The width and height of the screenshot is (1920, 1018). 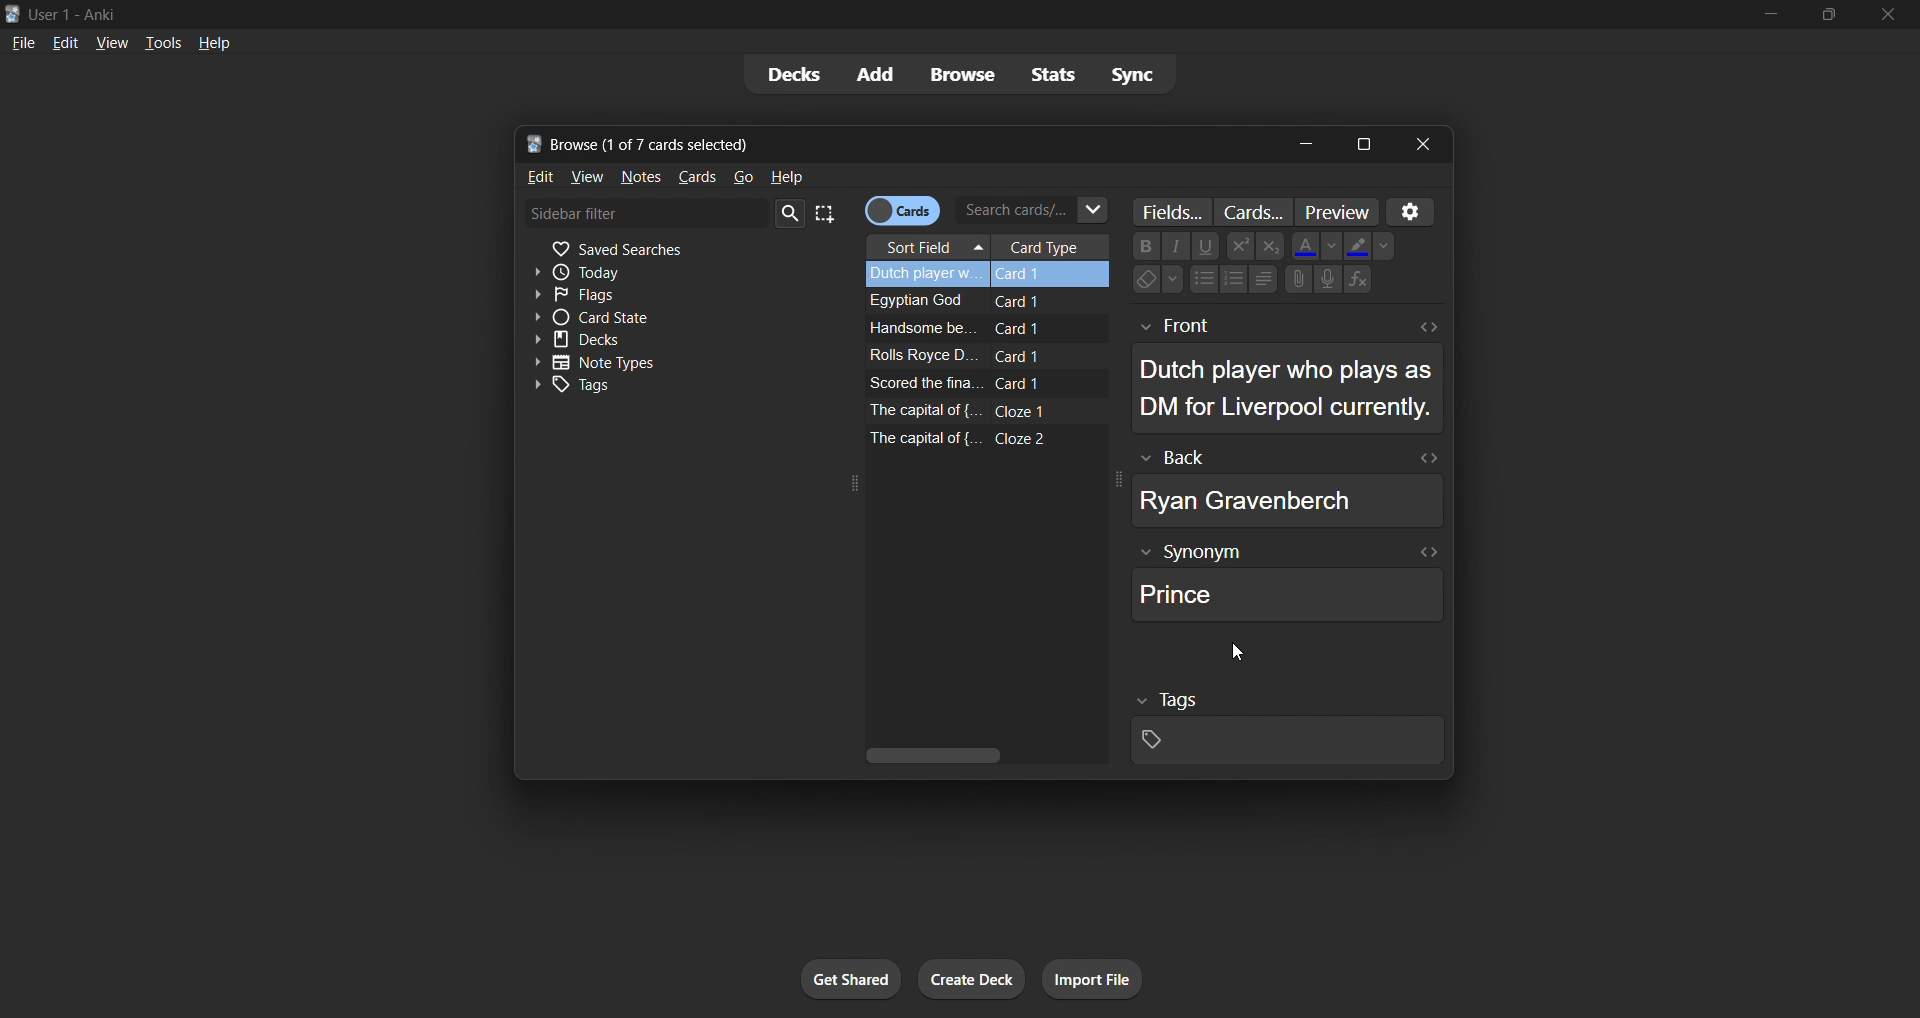 What do you see at coordinates (1328, 246) in the screenshot?
I see `Down -arrow` at bounding box center [1328, 246].